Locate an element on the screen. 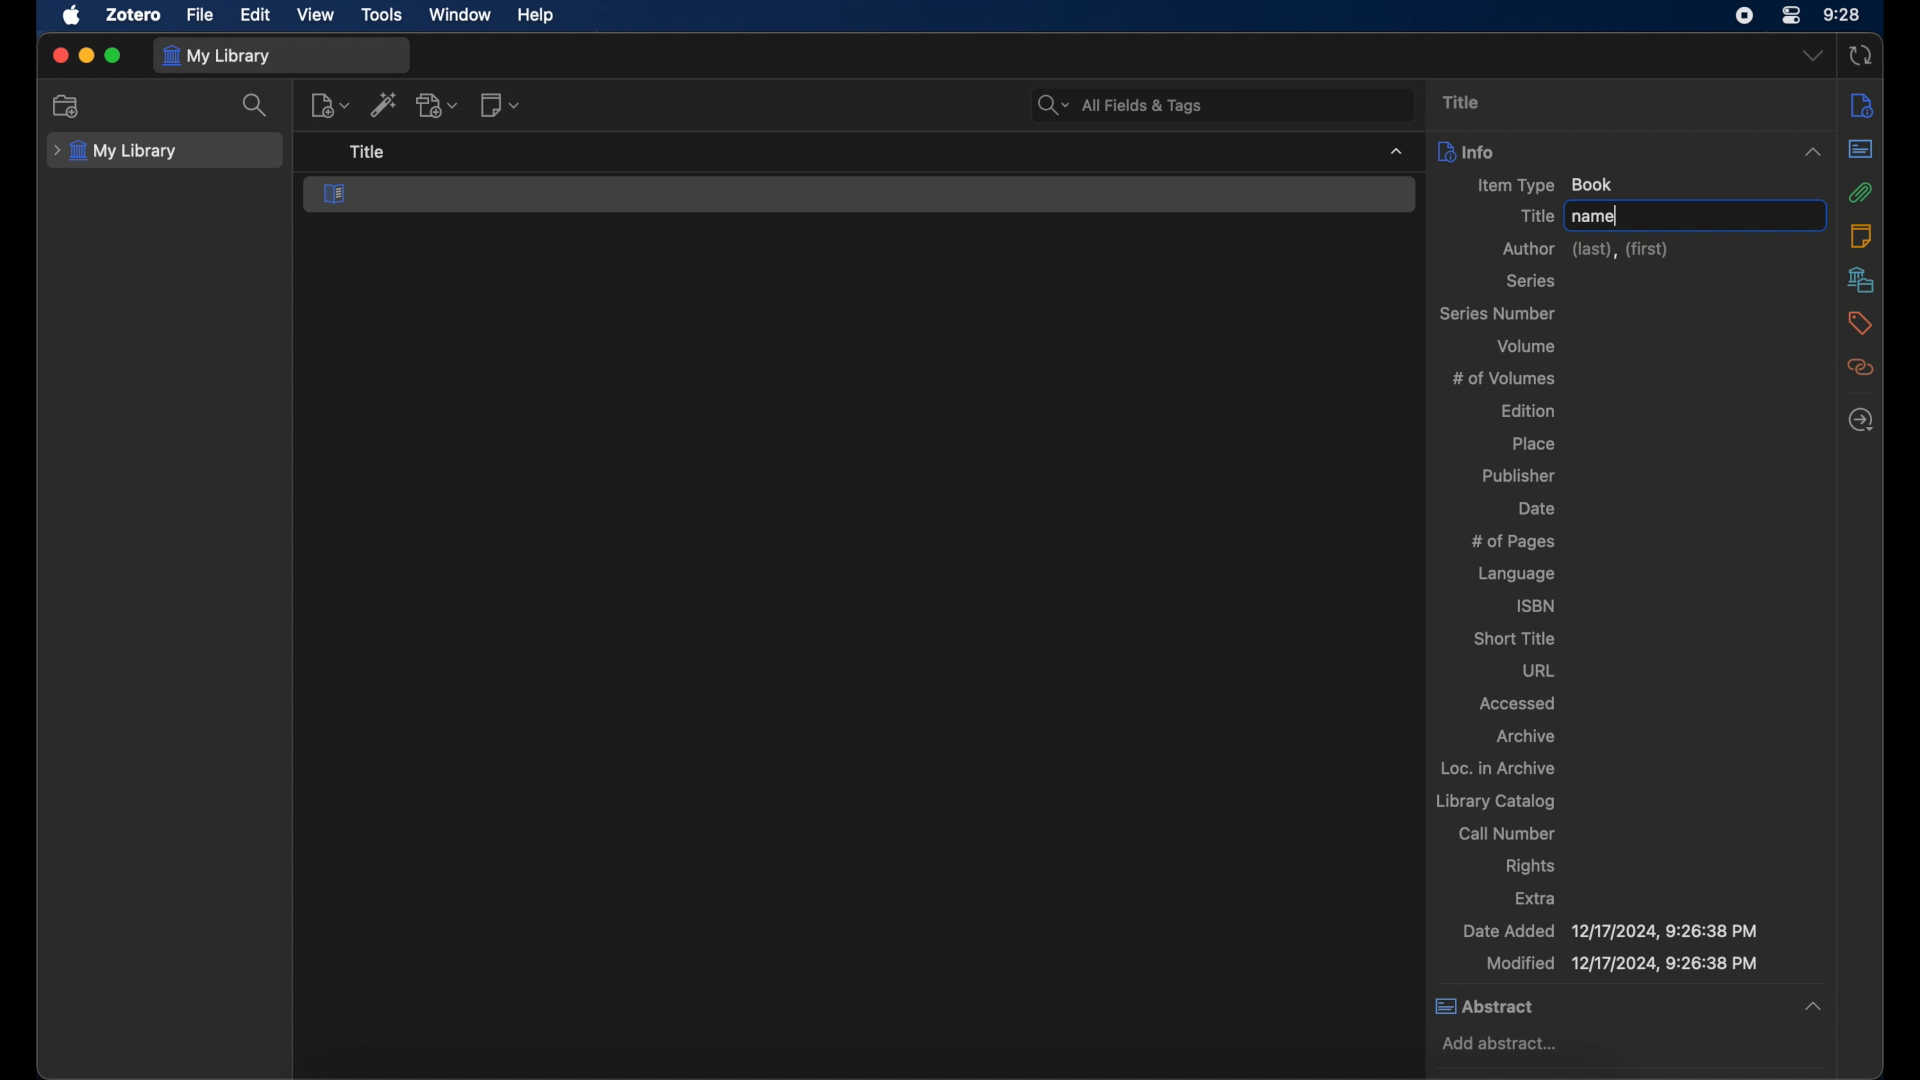  library catalog is located at coordinates (1495, 802).